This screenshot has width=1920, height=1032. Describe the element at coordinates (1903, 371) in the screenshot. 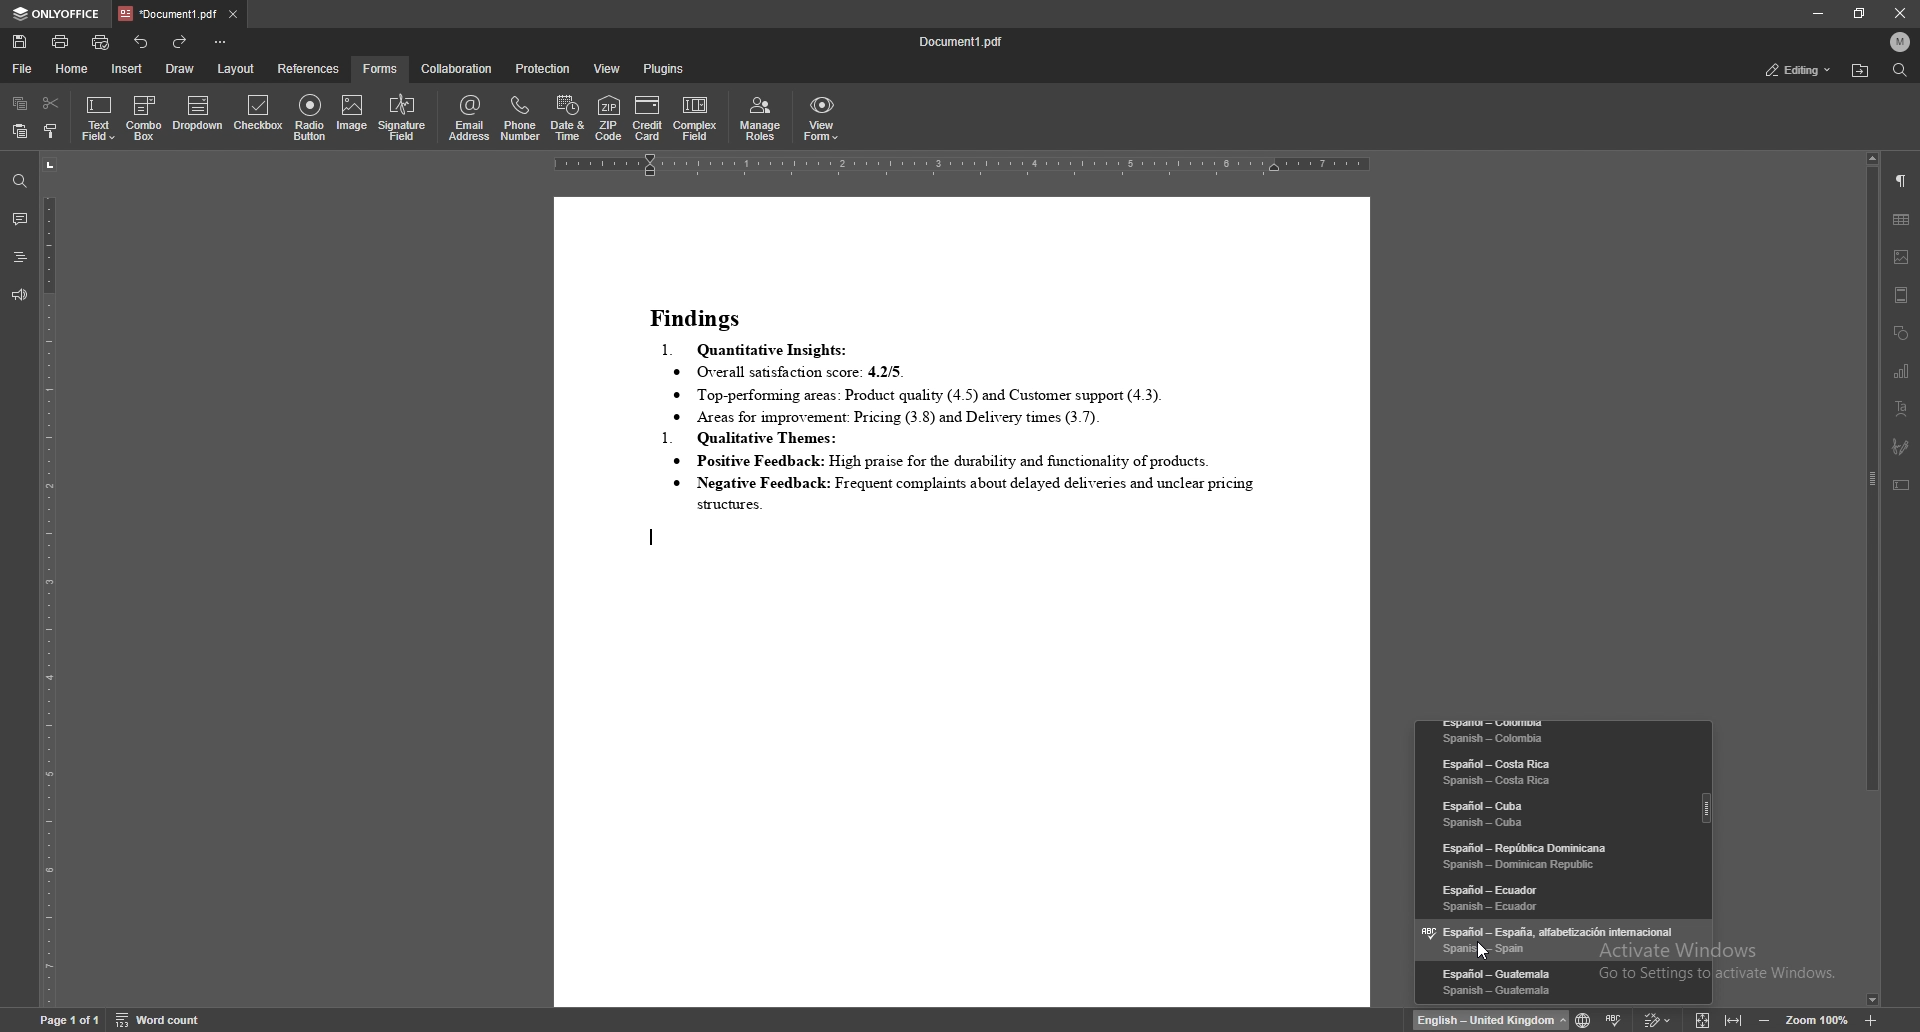

I see `chart` at that location.